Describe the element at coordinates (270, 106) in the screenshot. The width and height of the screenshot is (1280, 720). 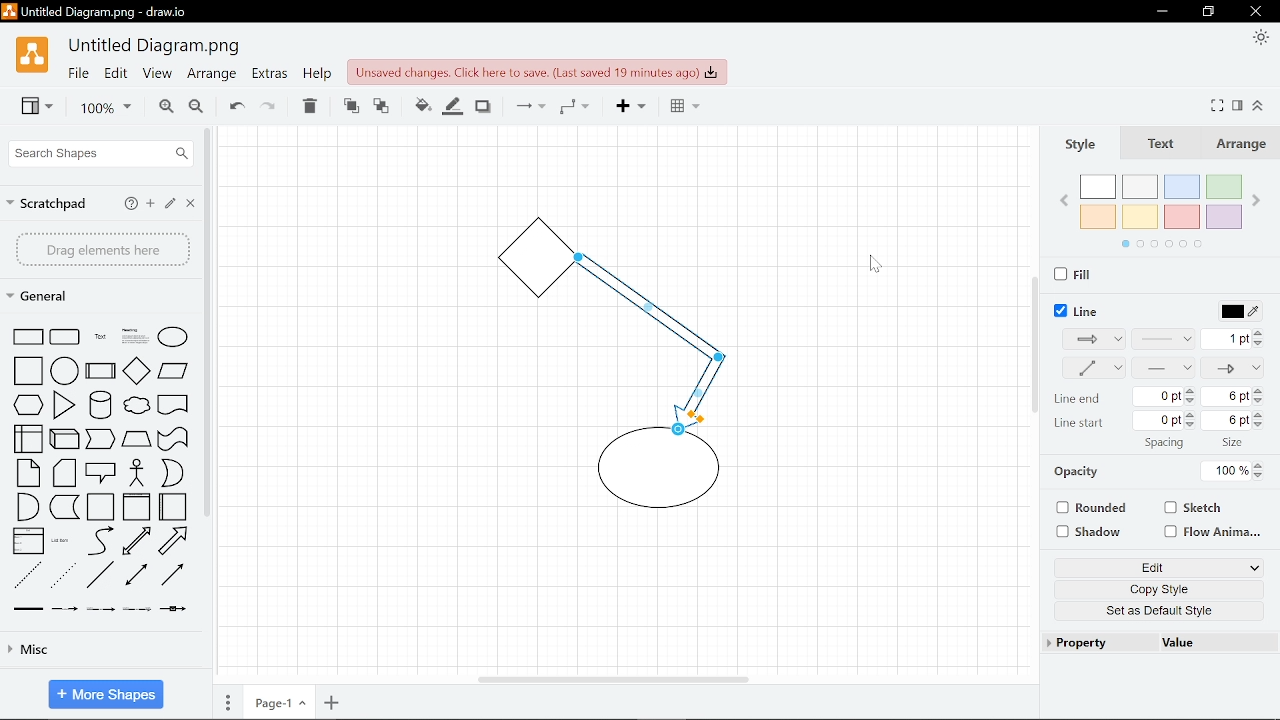
I see `Redo` at that location.